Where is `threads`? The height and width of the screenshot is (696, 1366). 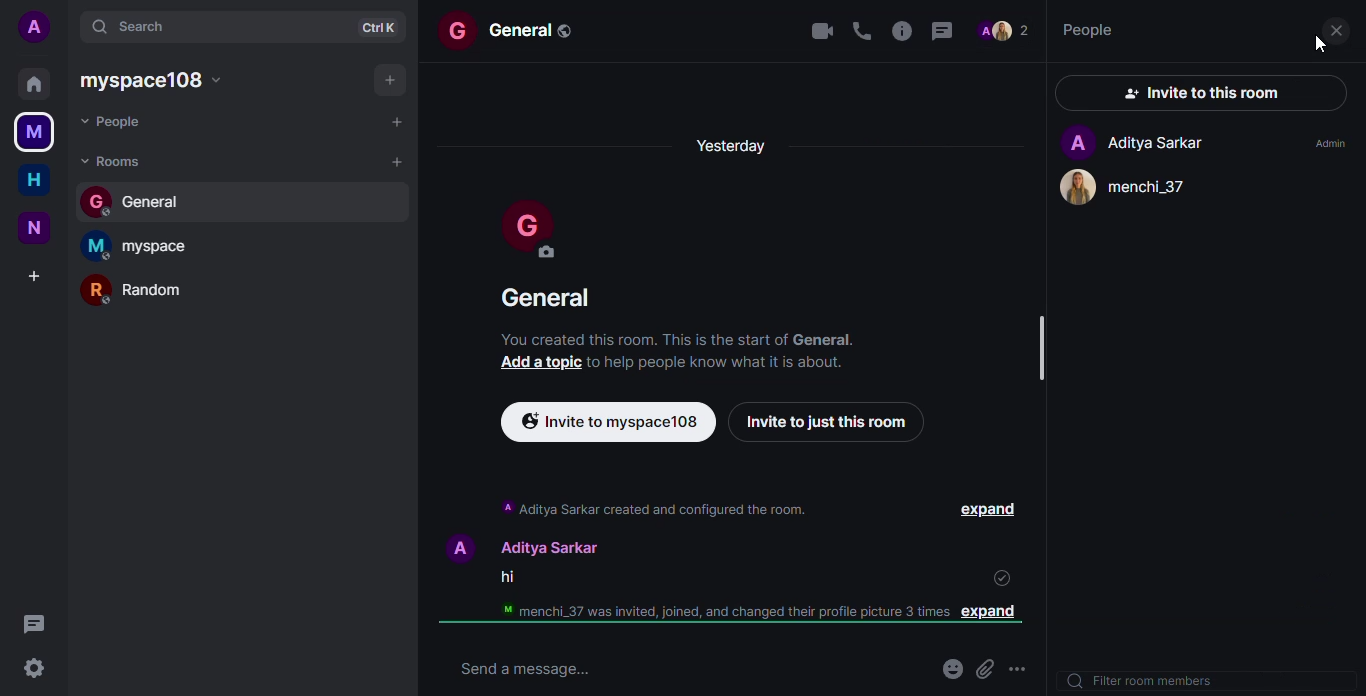 threads is located at coordinates (905, 30).